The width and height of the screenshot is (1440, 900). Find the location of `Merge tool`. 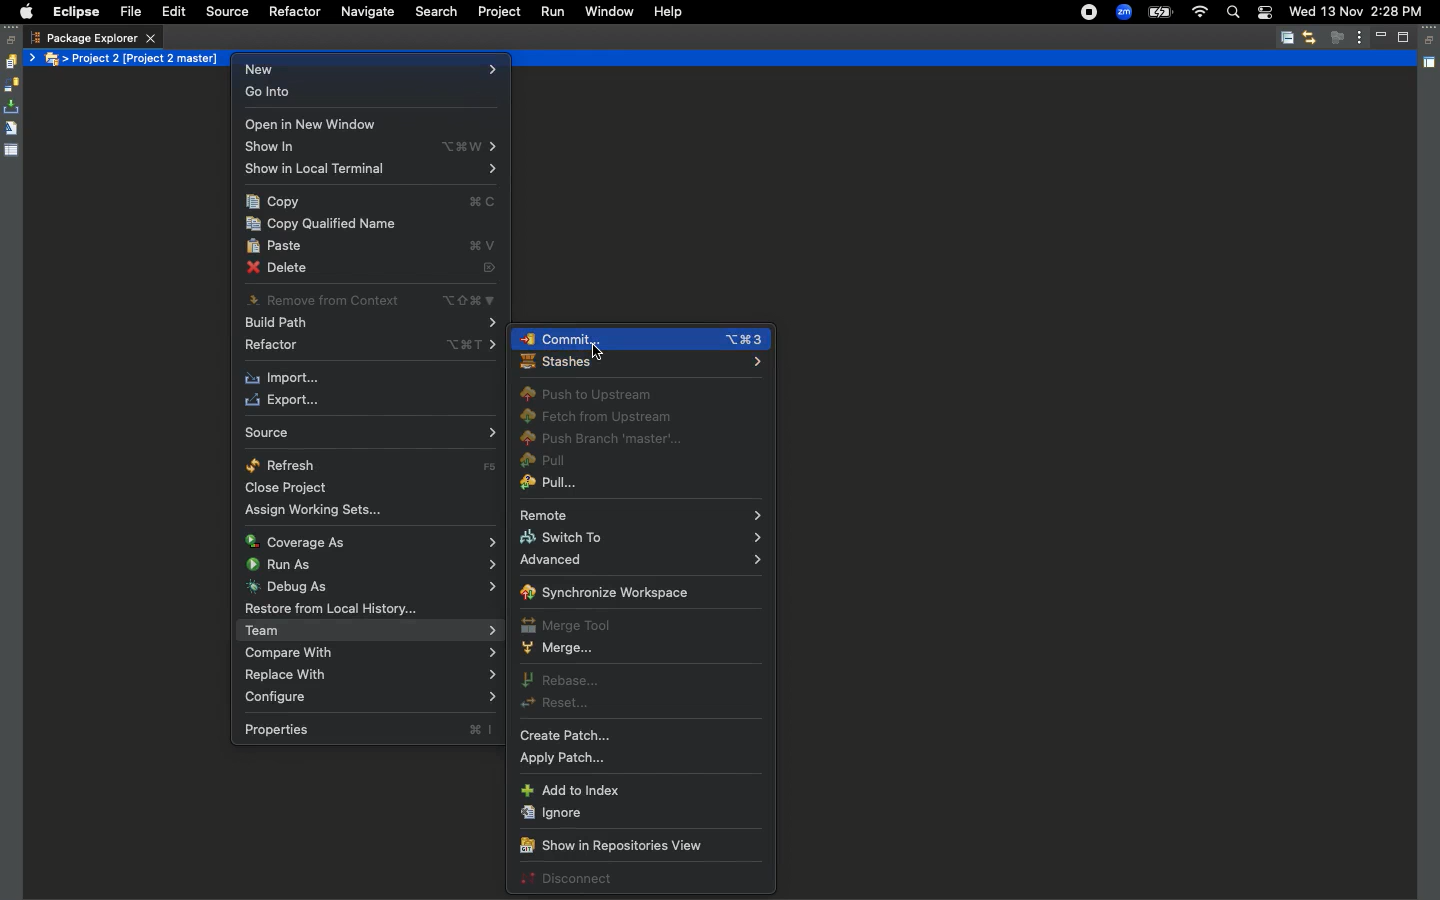

Merge tool is located at coordinates (568, 624).